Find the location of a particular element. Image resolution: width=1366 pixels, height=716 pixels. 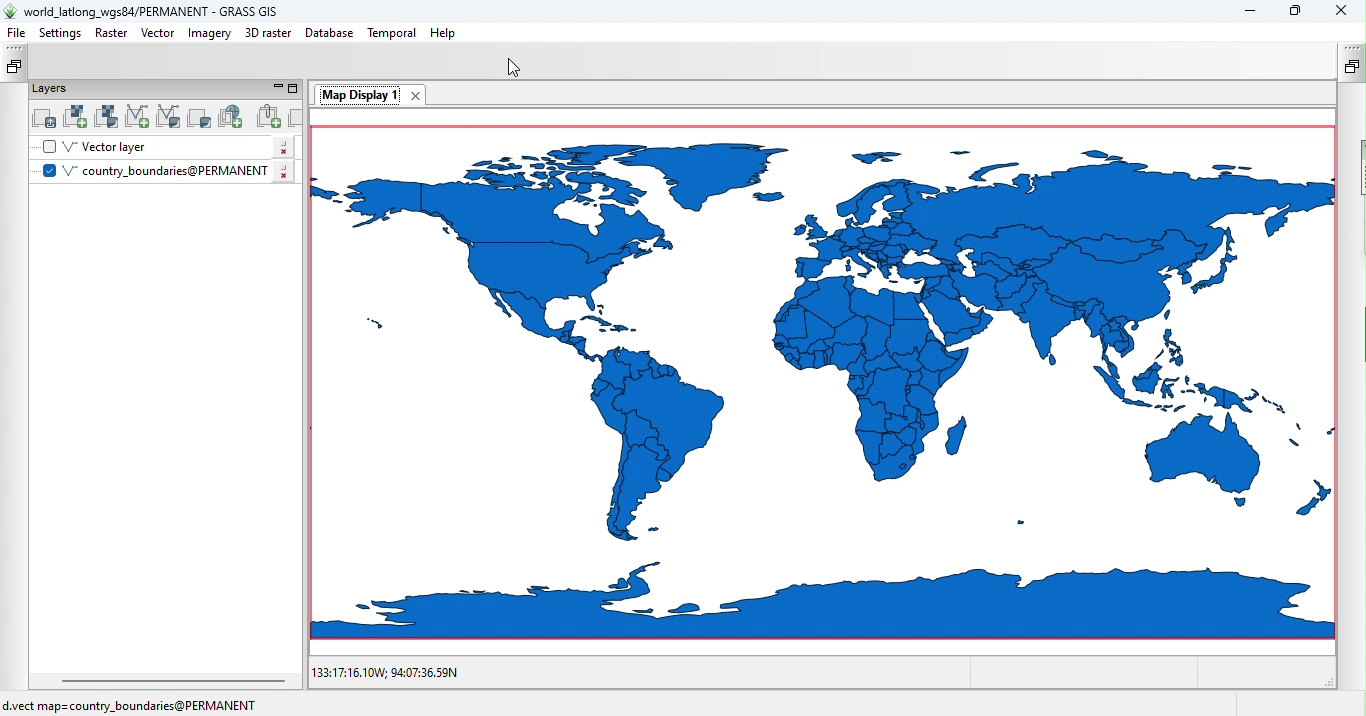

Minimize is located at coordinates (278, 87).